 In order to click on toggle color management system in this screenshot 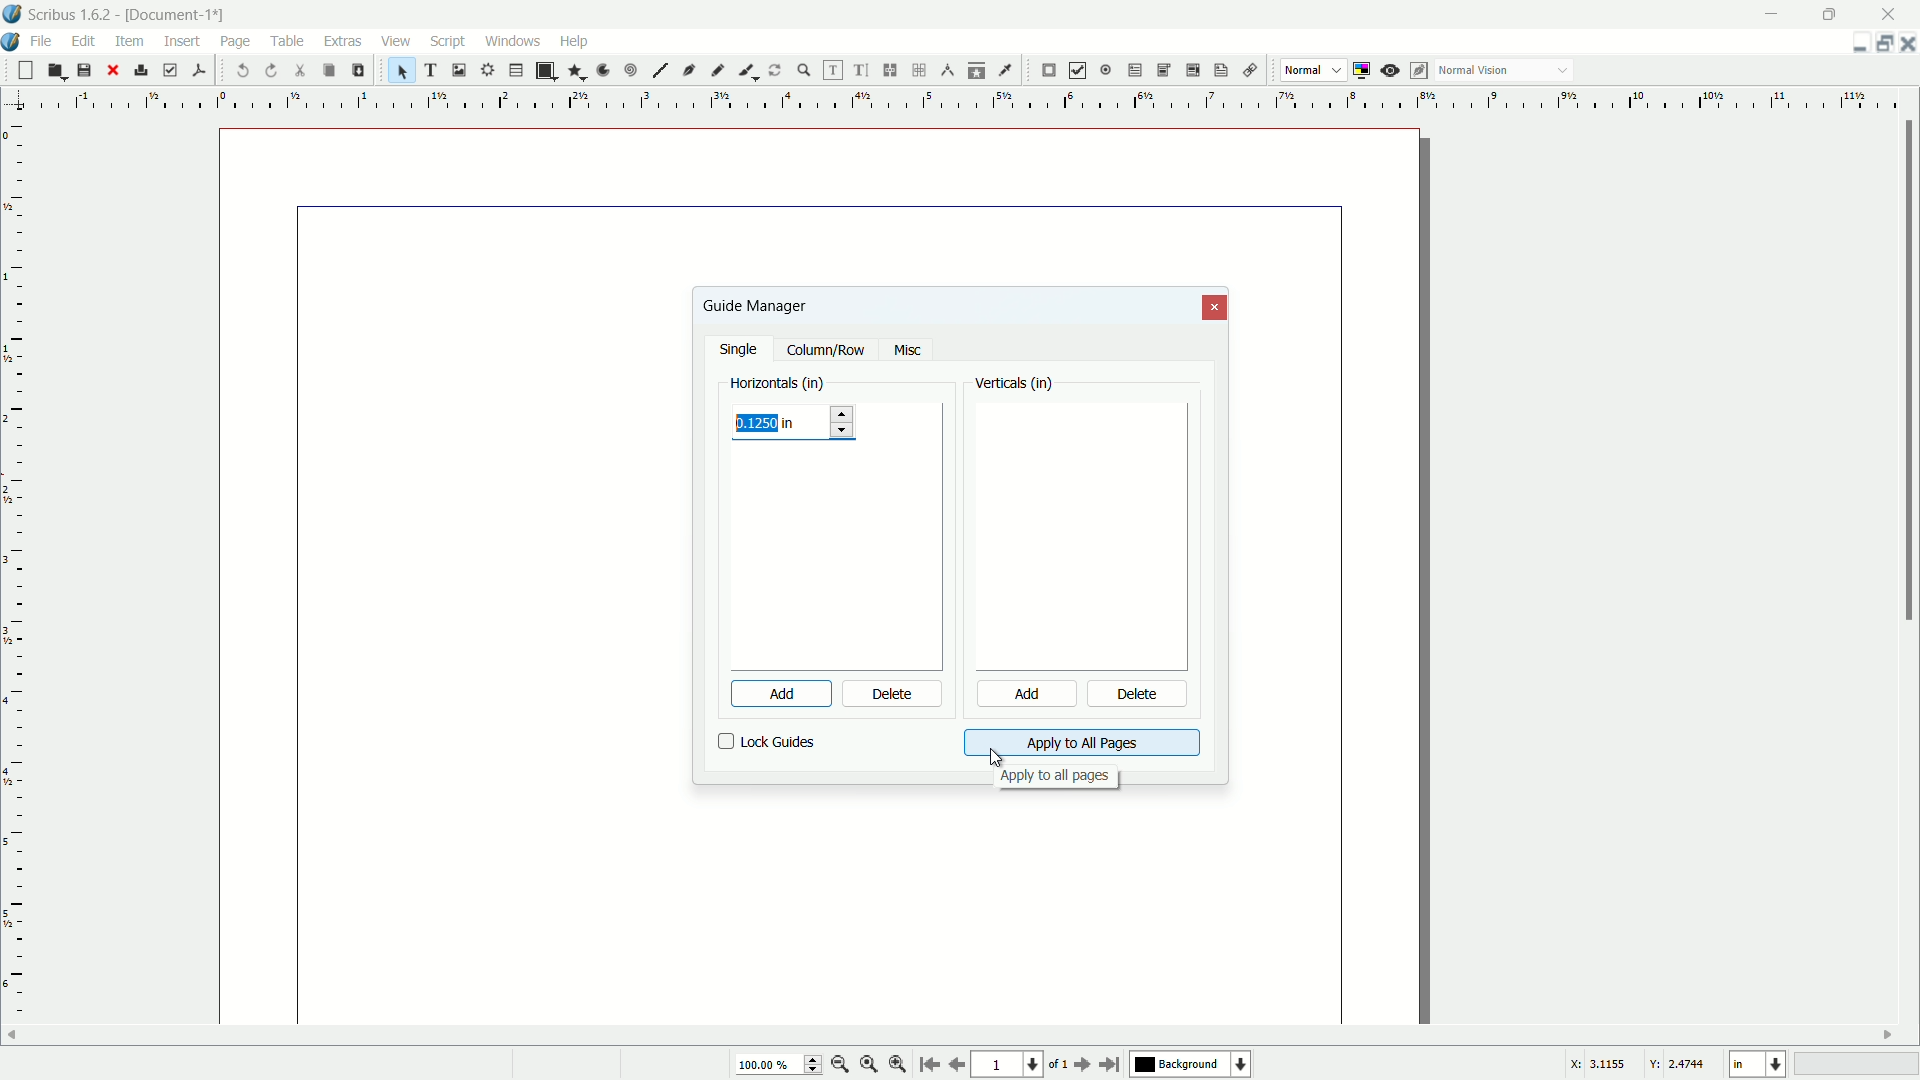, I will do `click(1364, 70)`.